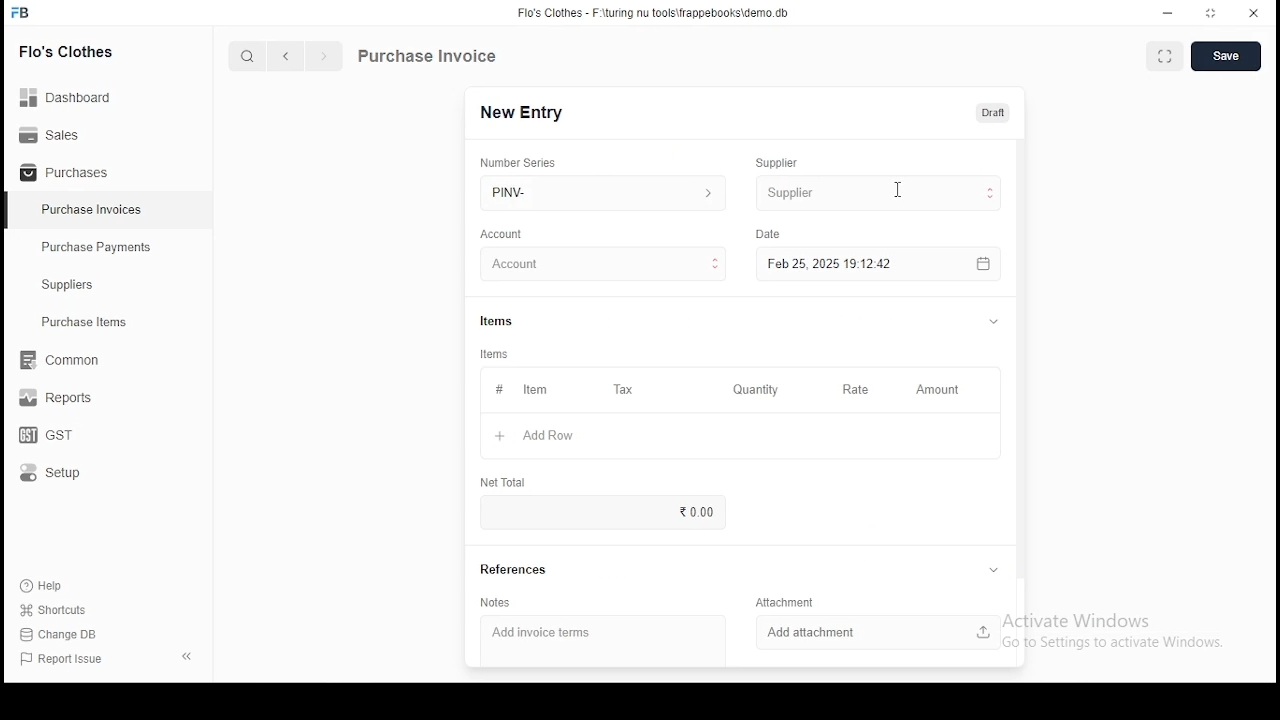 This screenshot has height=720, width=1280. What do you see at coordinates (520, 112) in the screenshot?
I see `new entry` at bounding box center [520, 112].